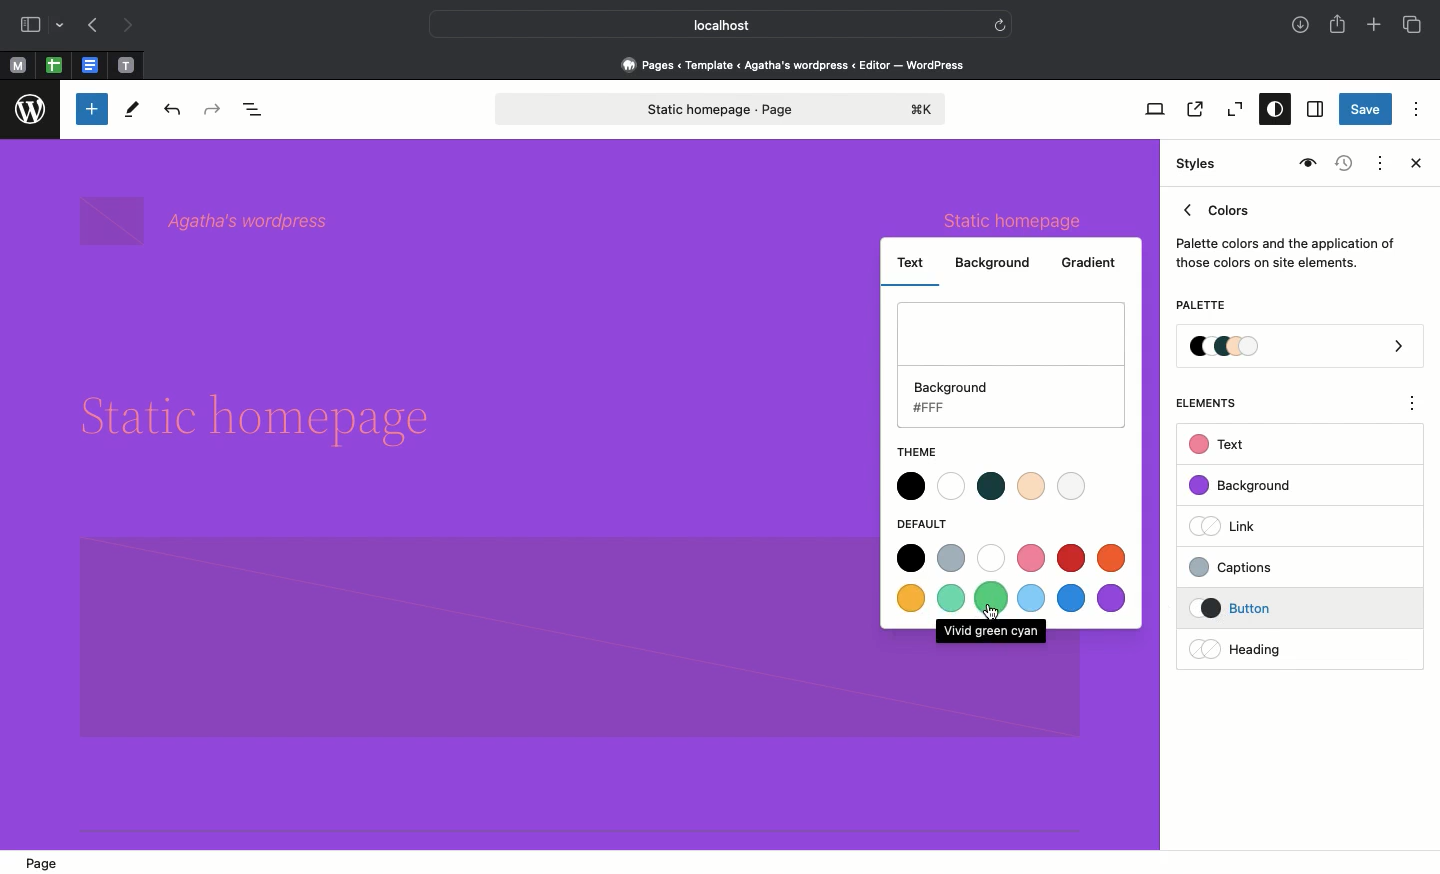 The image size is (1440, 874). What do you see at coordinates (1270, 609) in the screenshot?
I see `Clicking on button` at bounding box center [1270, 609].